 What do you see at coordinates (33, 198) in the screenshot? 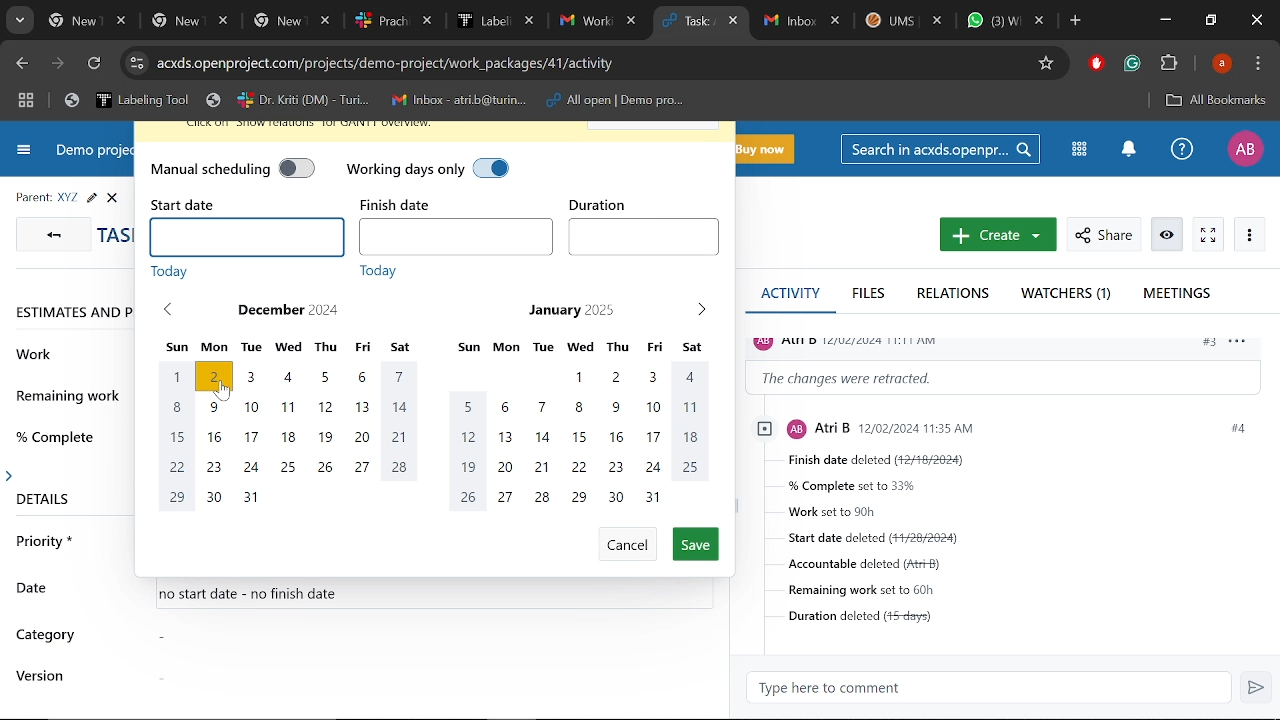
I see `parent` at bounding box center [33, 198].